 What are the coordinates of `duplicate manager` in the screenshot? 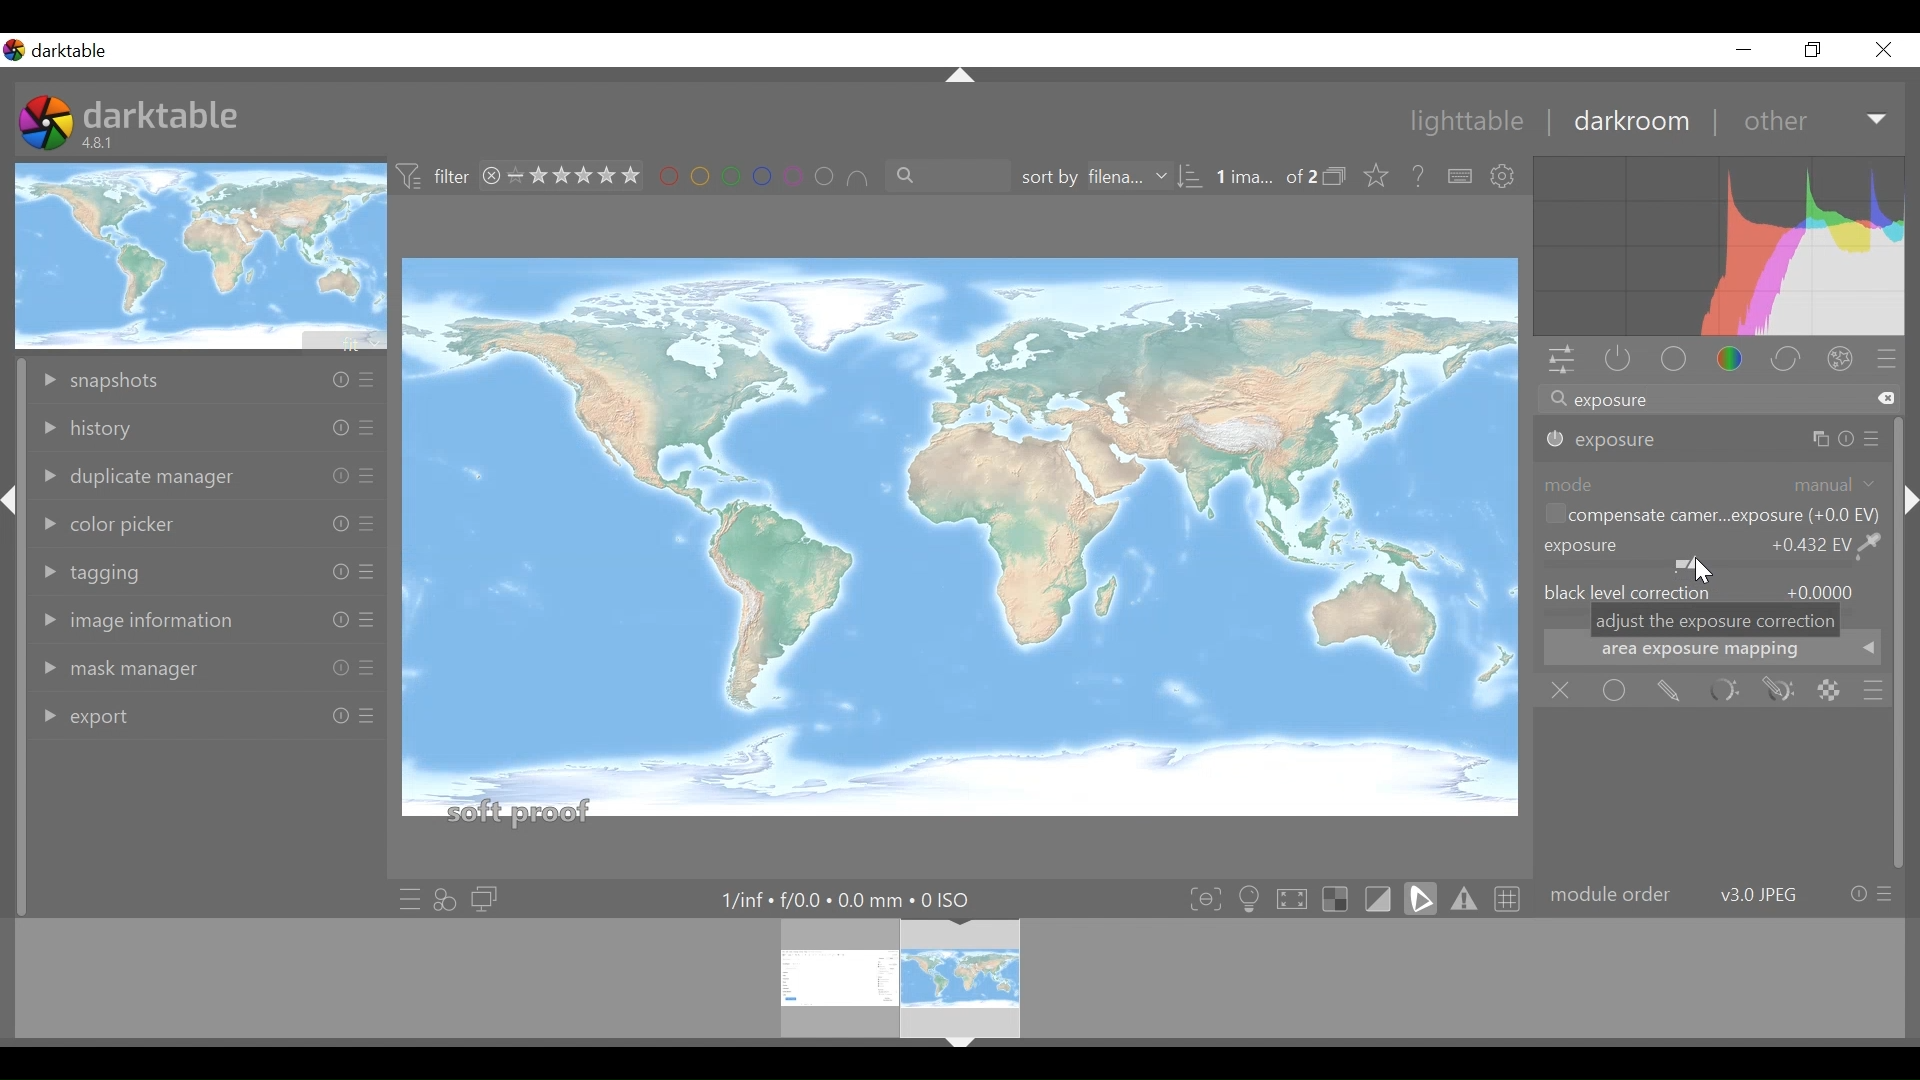 It's located at (137, 476).